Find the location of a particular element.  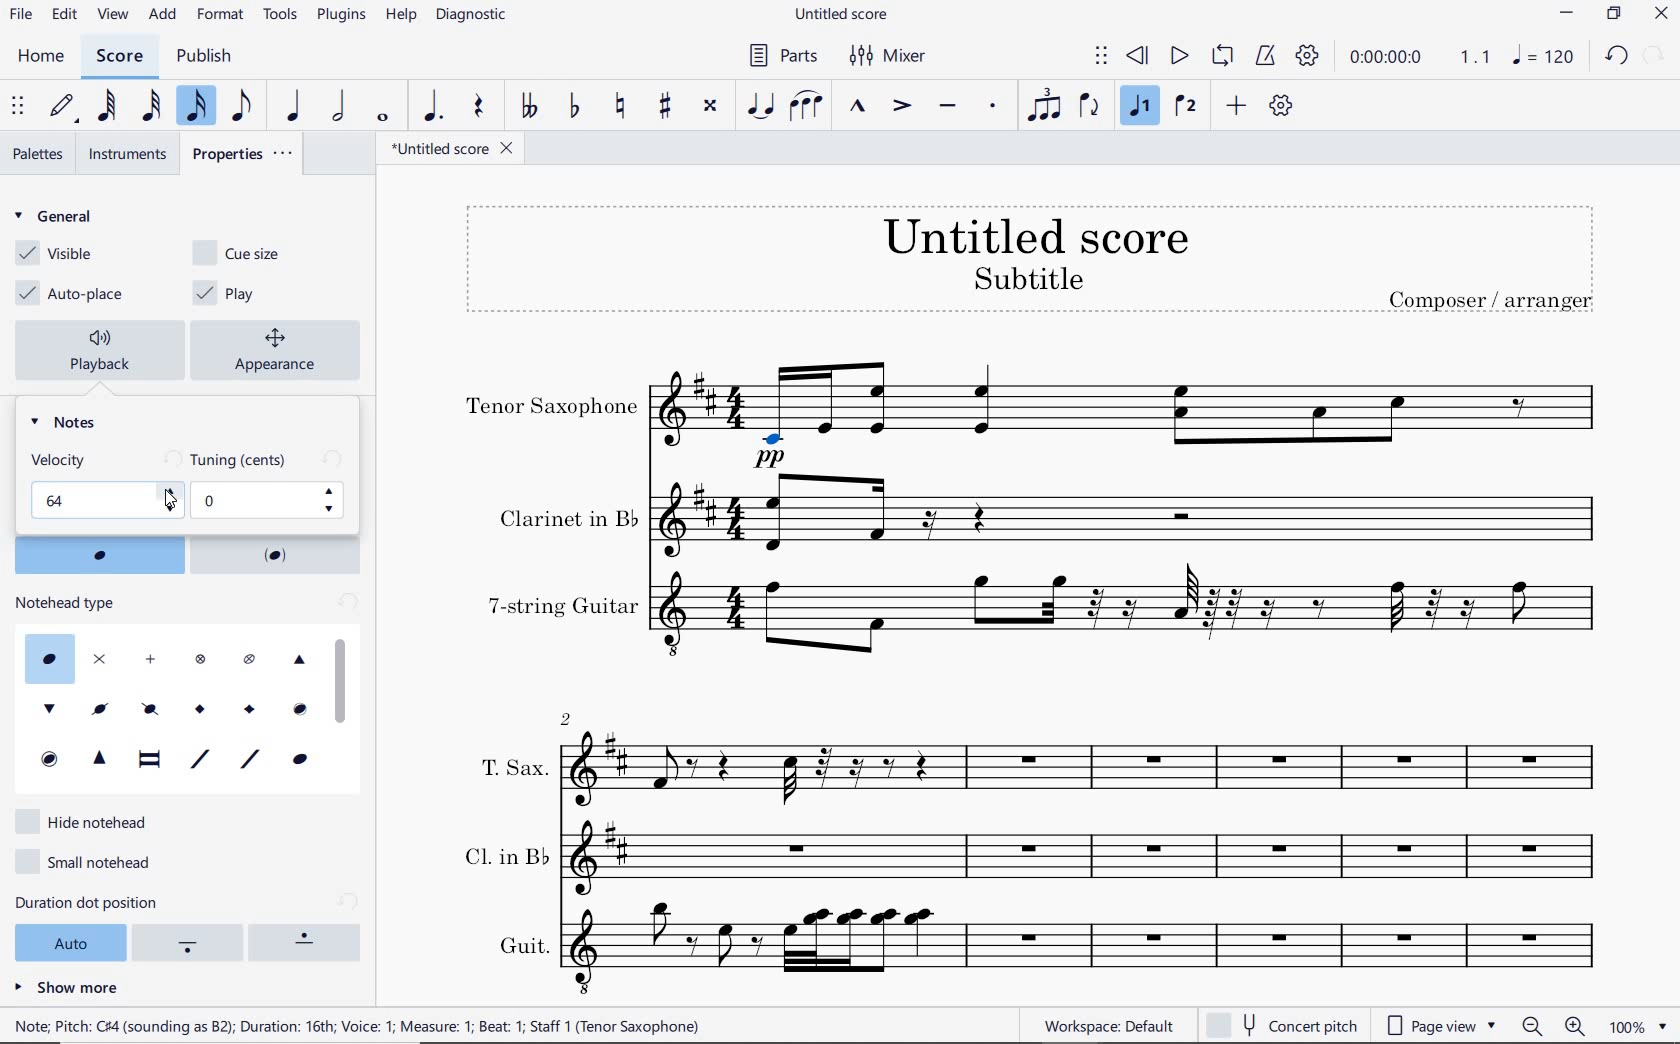

TENUTO is located at coordinates (947, 107).